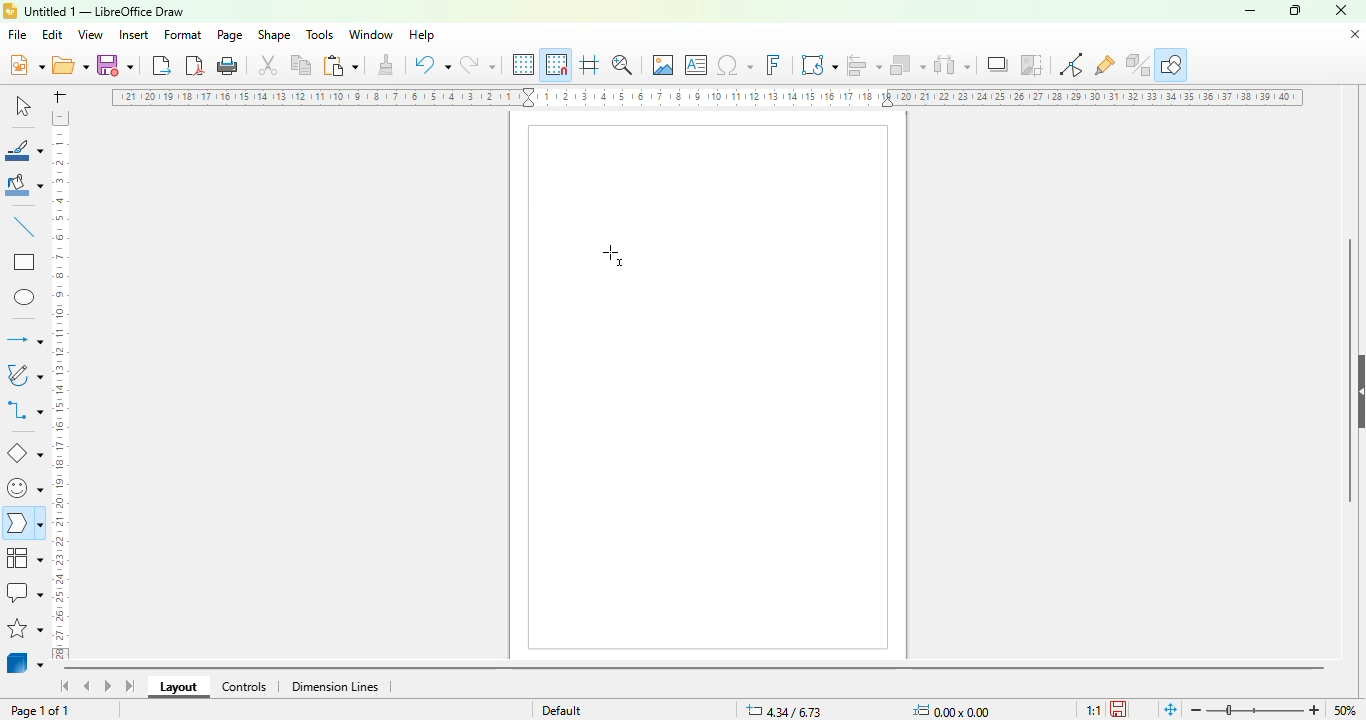  What do you see at coordinates (697, 65) in the screenshot?
I see `insert text box` at bounding box center [697, 65].